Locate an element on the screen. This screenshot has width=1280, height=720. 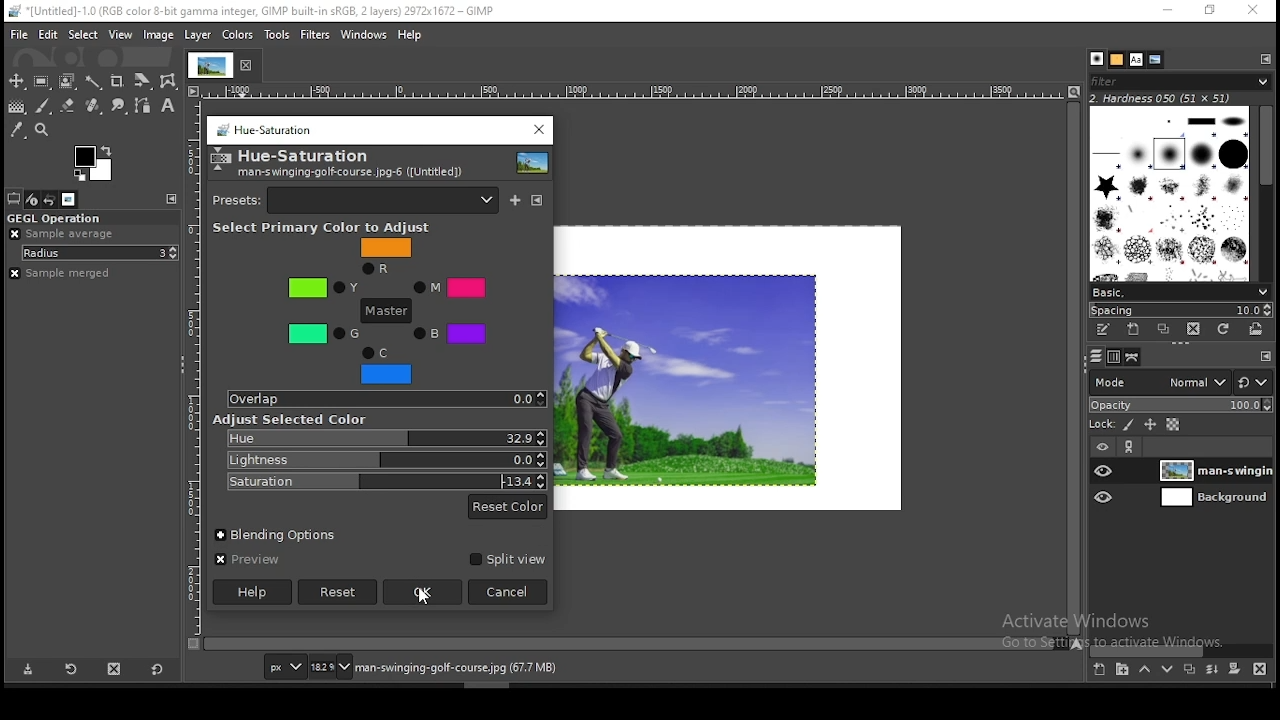
delete tool preset is located at coordinates (113, 670).